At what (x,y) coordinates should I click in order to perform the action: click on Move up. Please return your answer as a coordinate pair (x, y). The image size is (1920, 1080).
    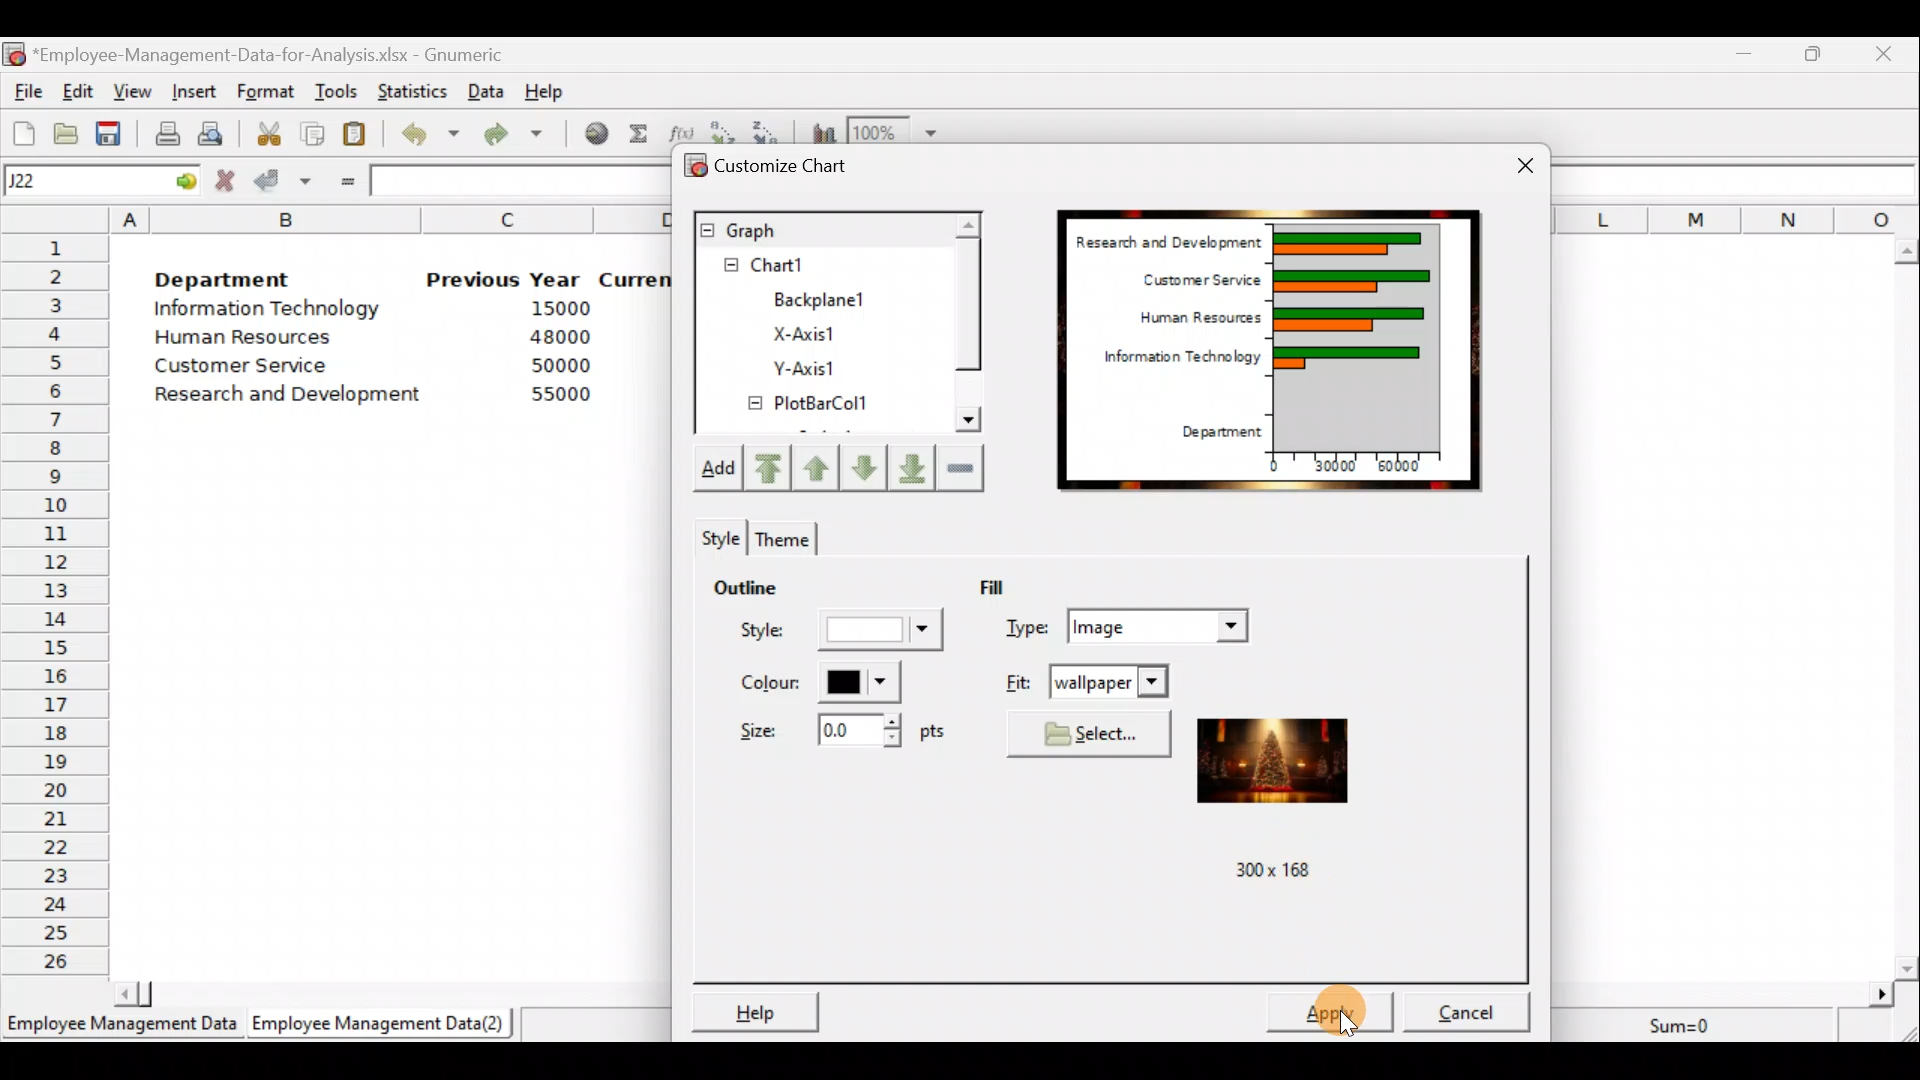
    Looking at the image, I should click on (818, 465).